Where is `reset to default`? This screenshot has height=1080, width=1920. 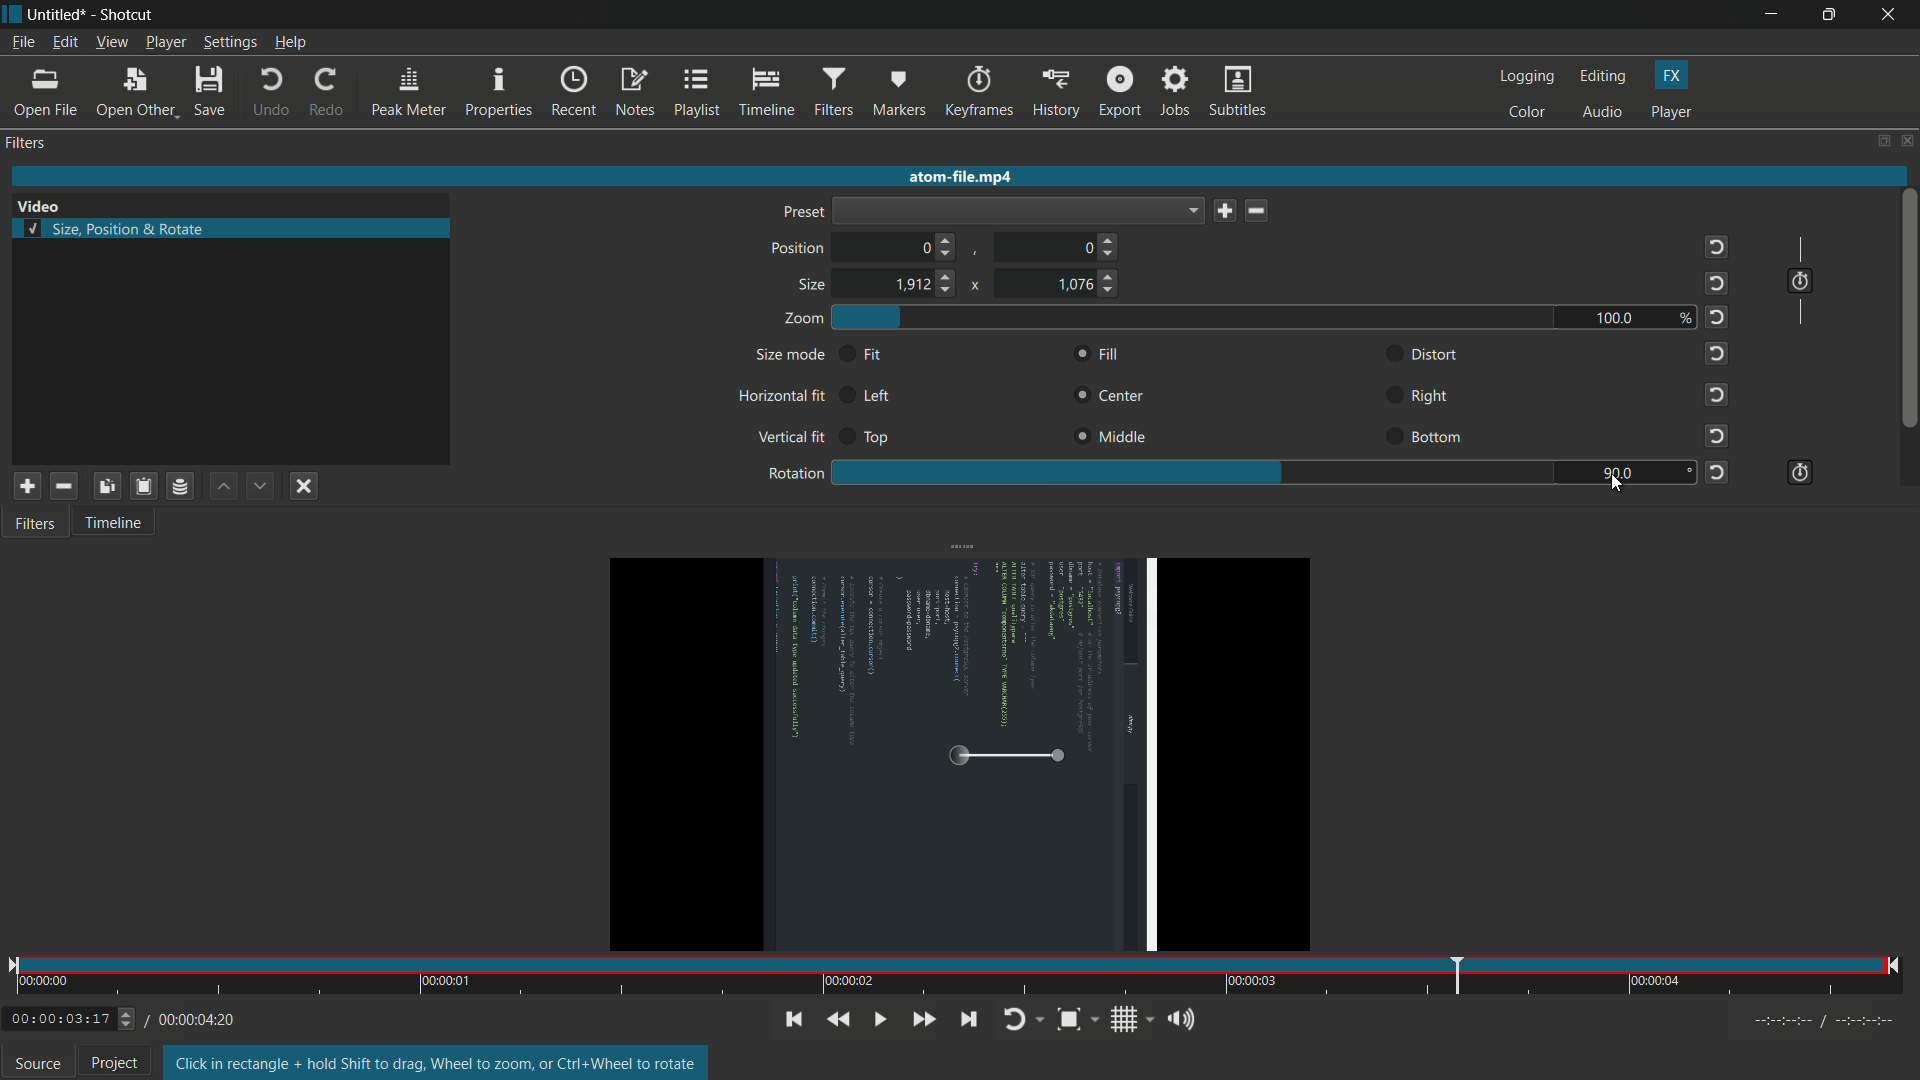
reset to default is located at coordinates (1718, 393).